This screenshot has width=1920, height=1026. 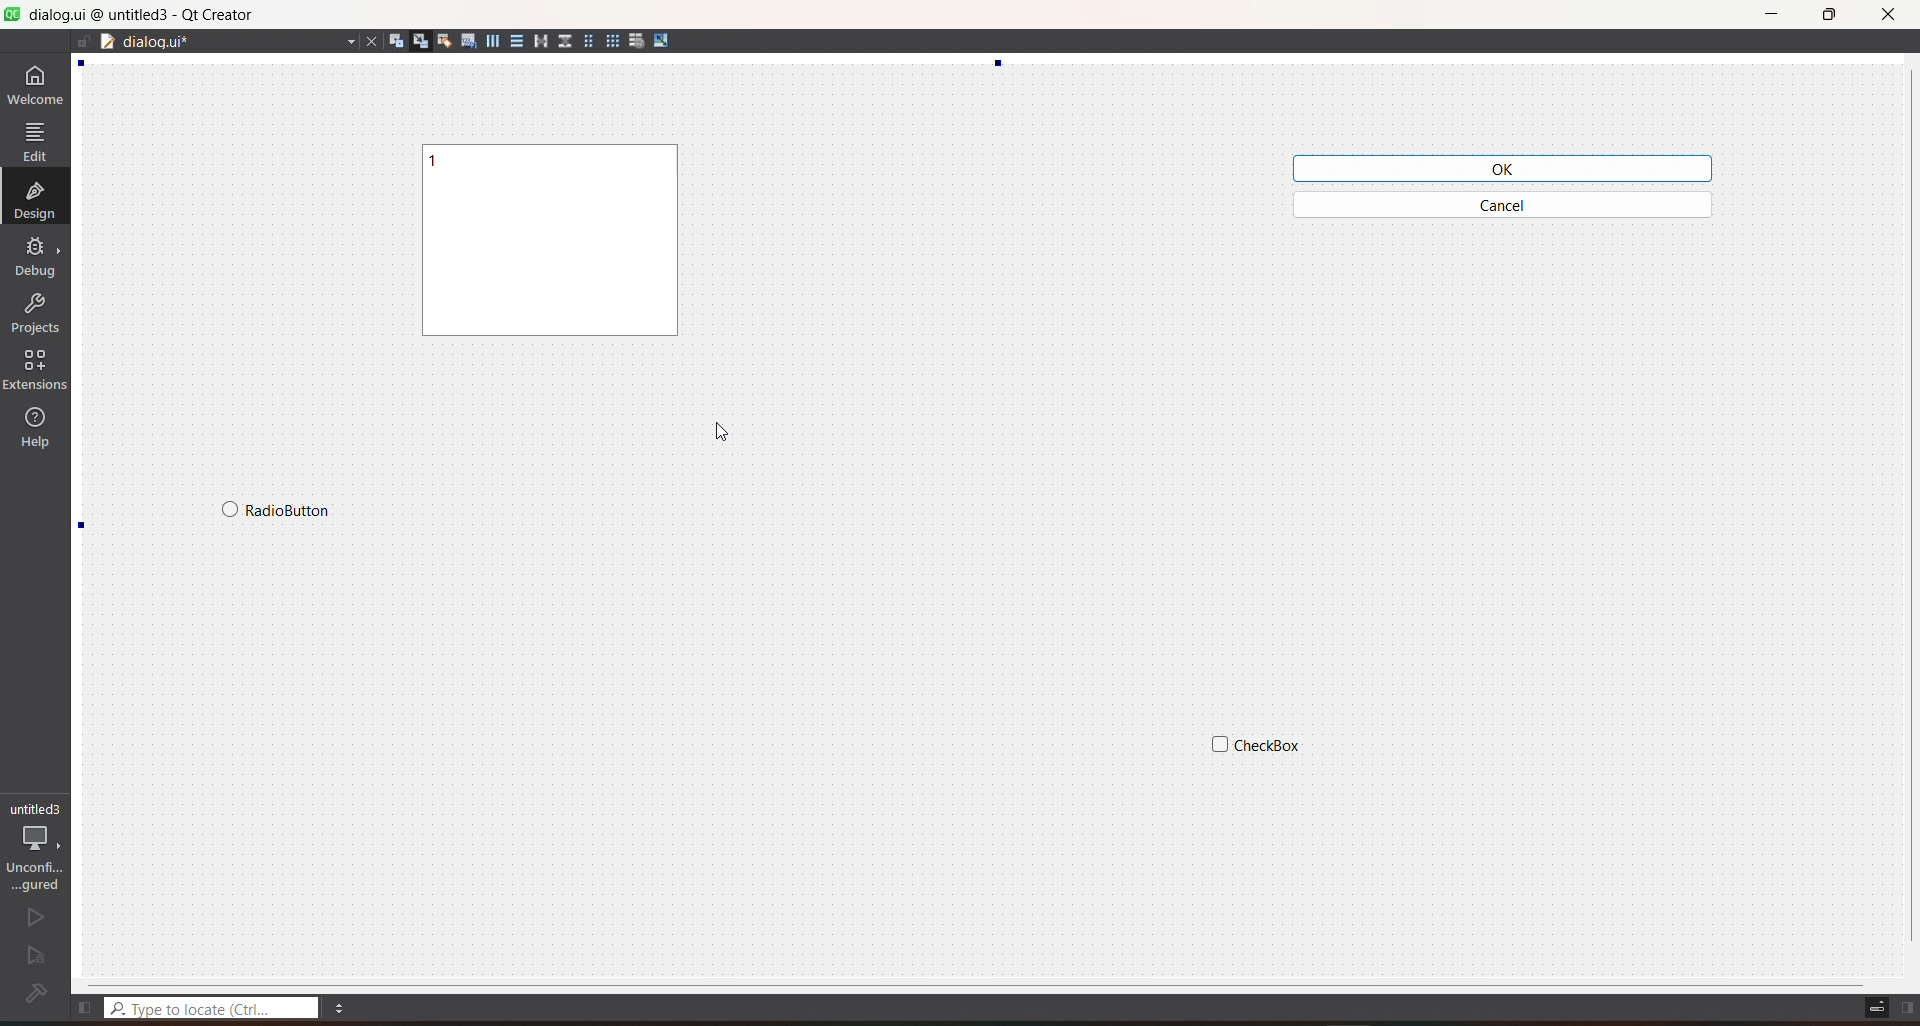 I want to click on widget, so click(x=285, y=503).